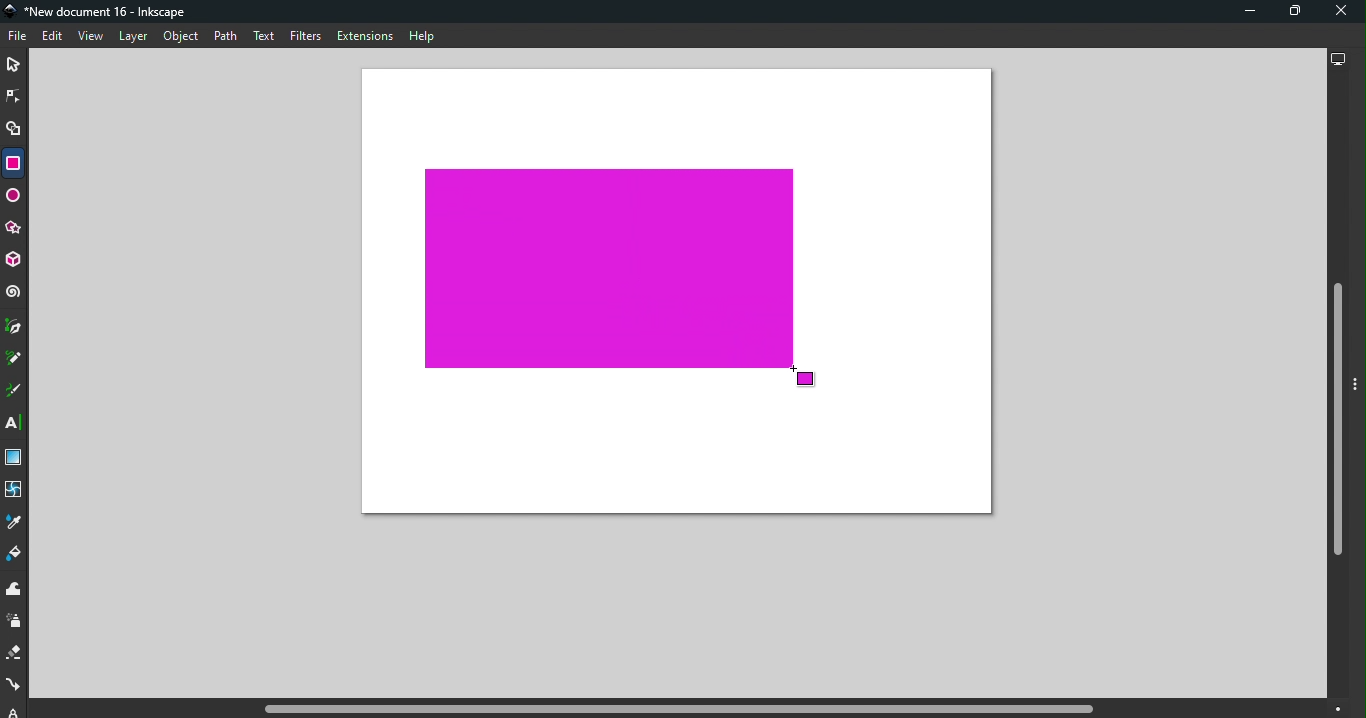 The height and width of the screenshot is (718, 1366). I want to click on Object, so click(181, 37).